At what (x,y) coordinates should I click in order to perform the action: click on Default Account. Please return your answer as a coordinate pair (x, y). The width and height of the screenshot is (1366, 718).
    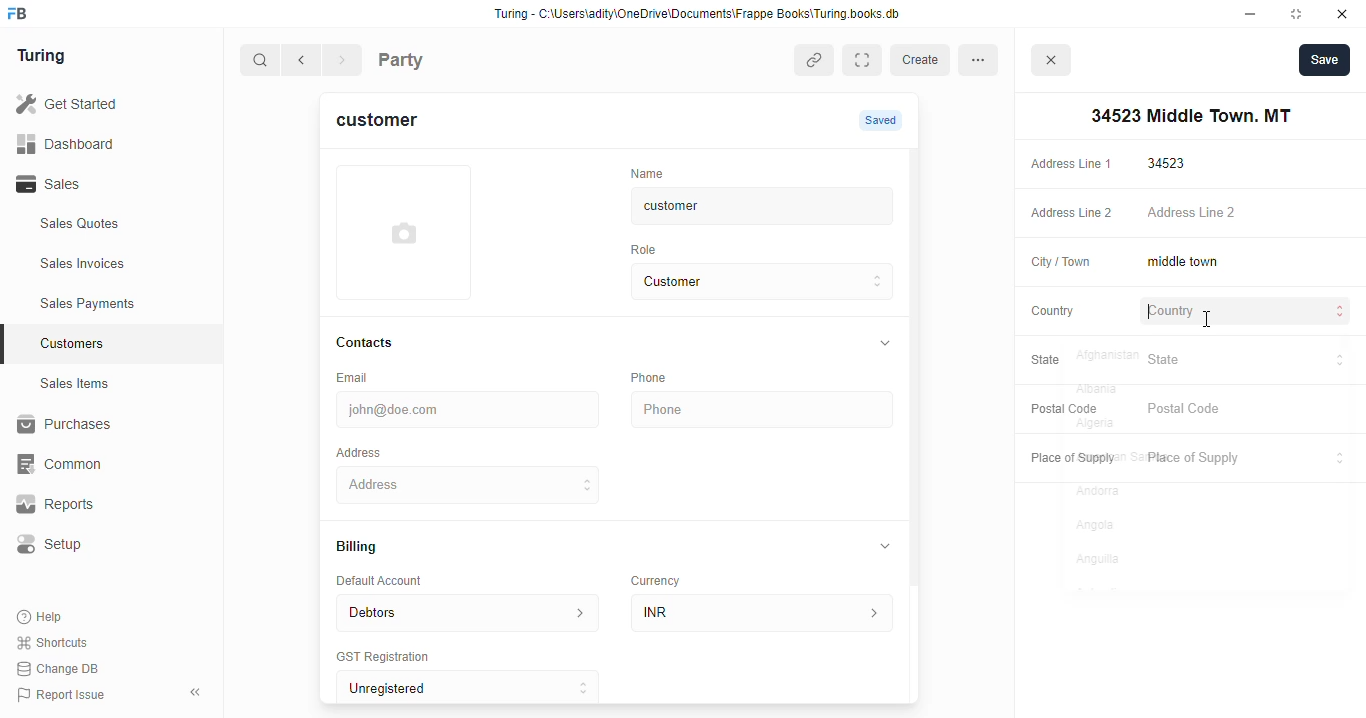
    Looking at the image, I should click on (395, 580).